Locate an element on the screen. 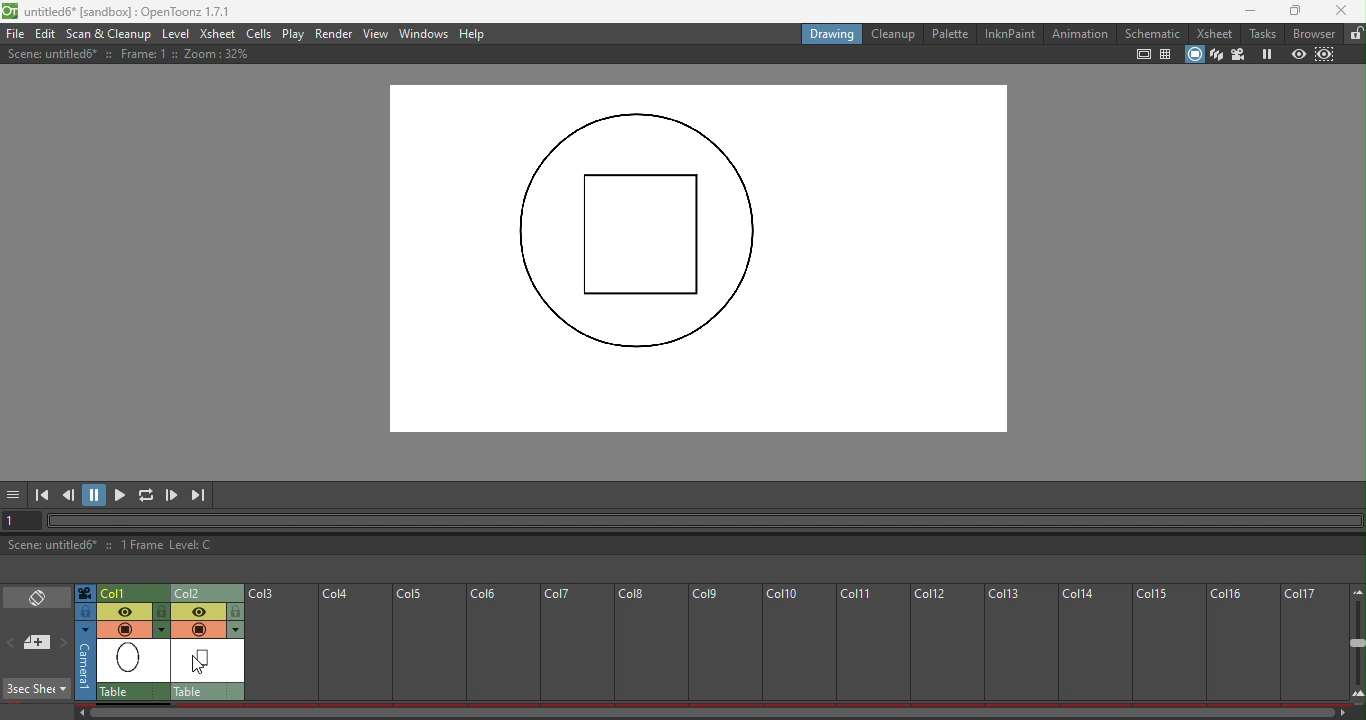  Task is located at coordinates (1262, 33).